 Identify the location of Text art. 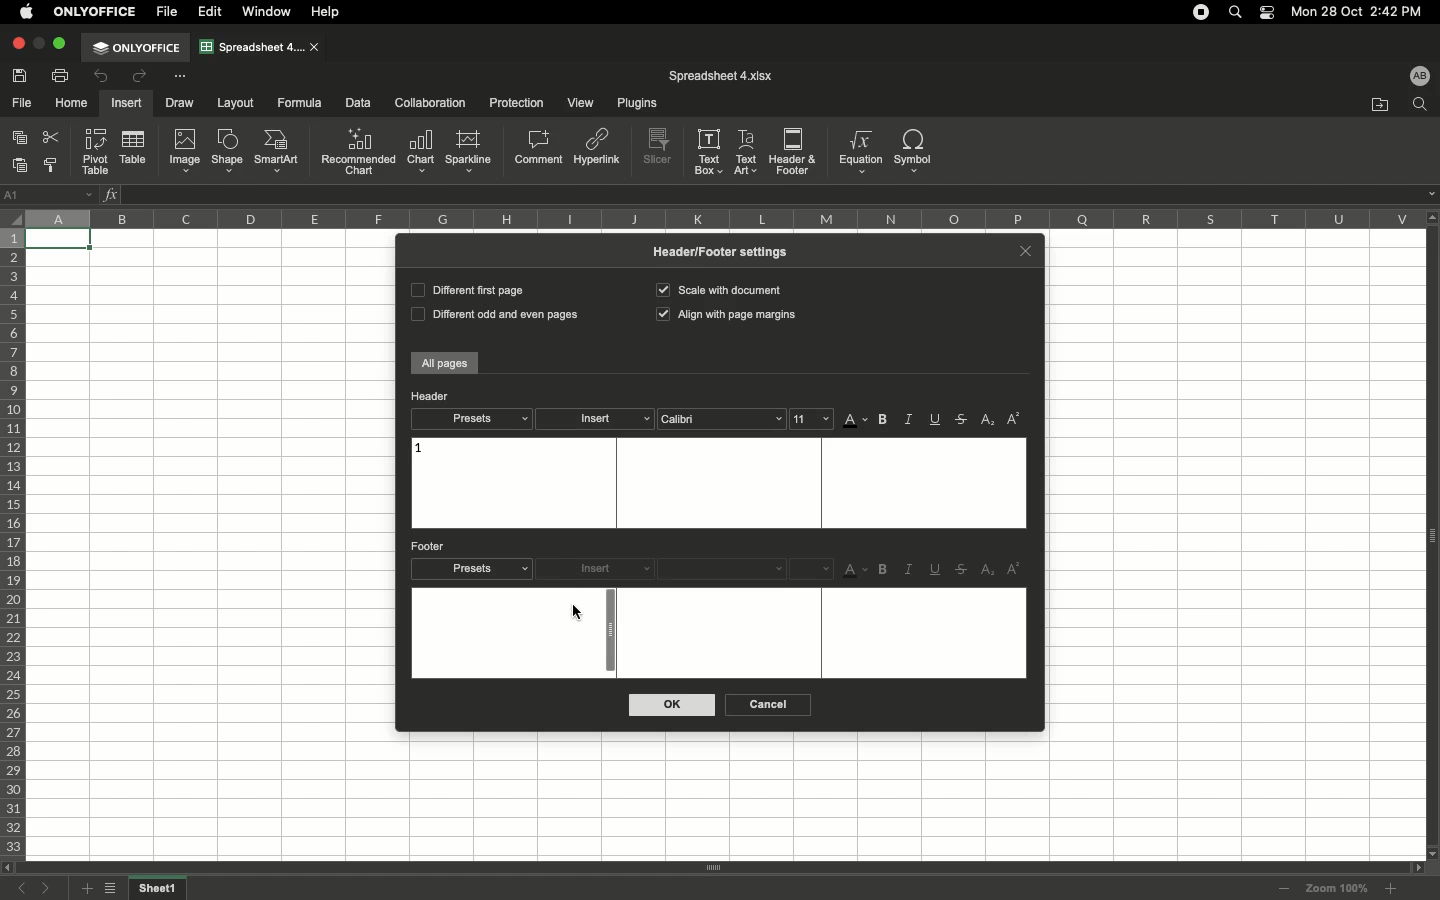
(747, 150).